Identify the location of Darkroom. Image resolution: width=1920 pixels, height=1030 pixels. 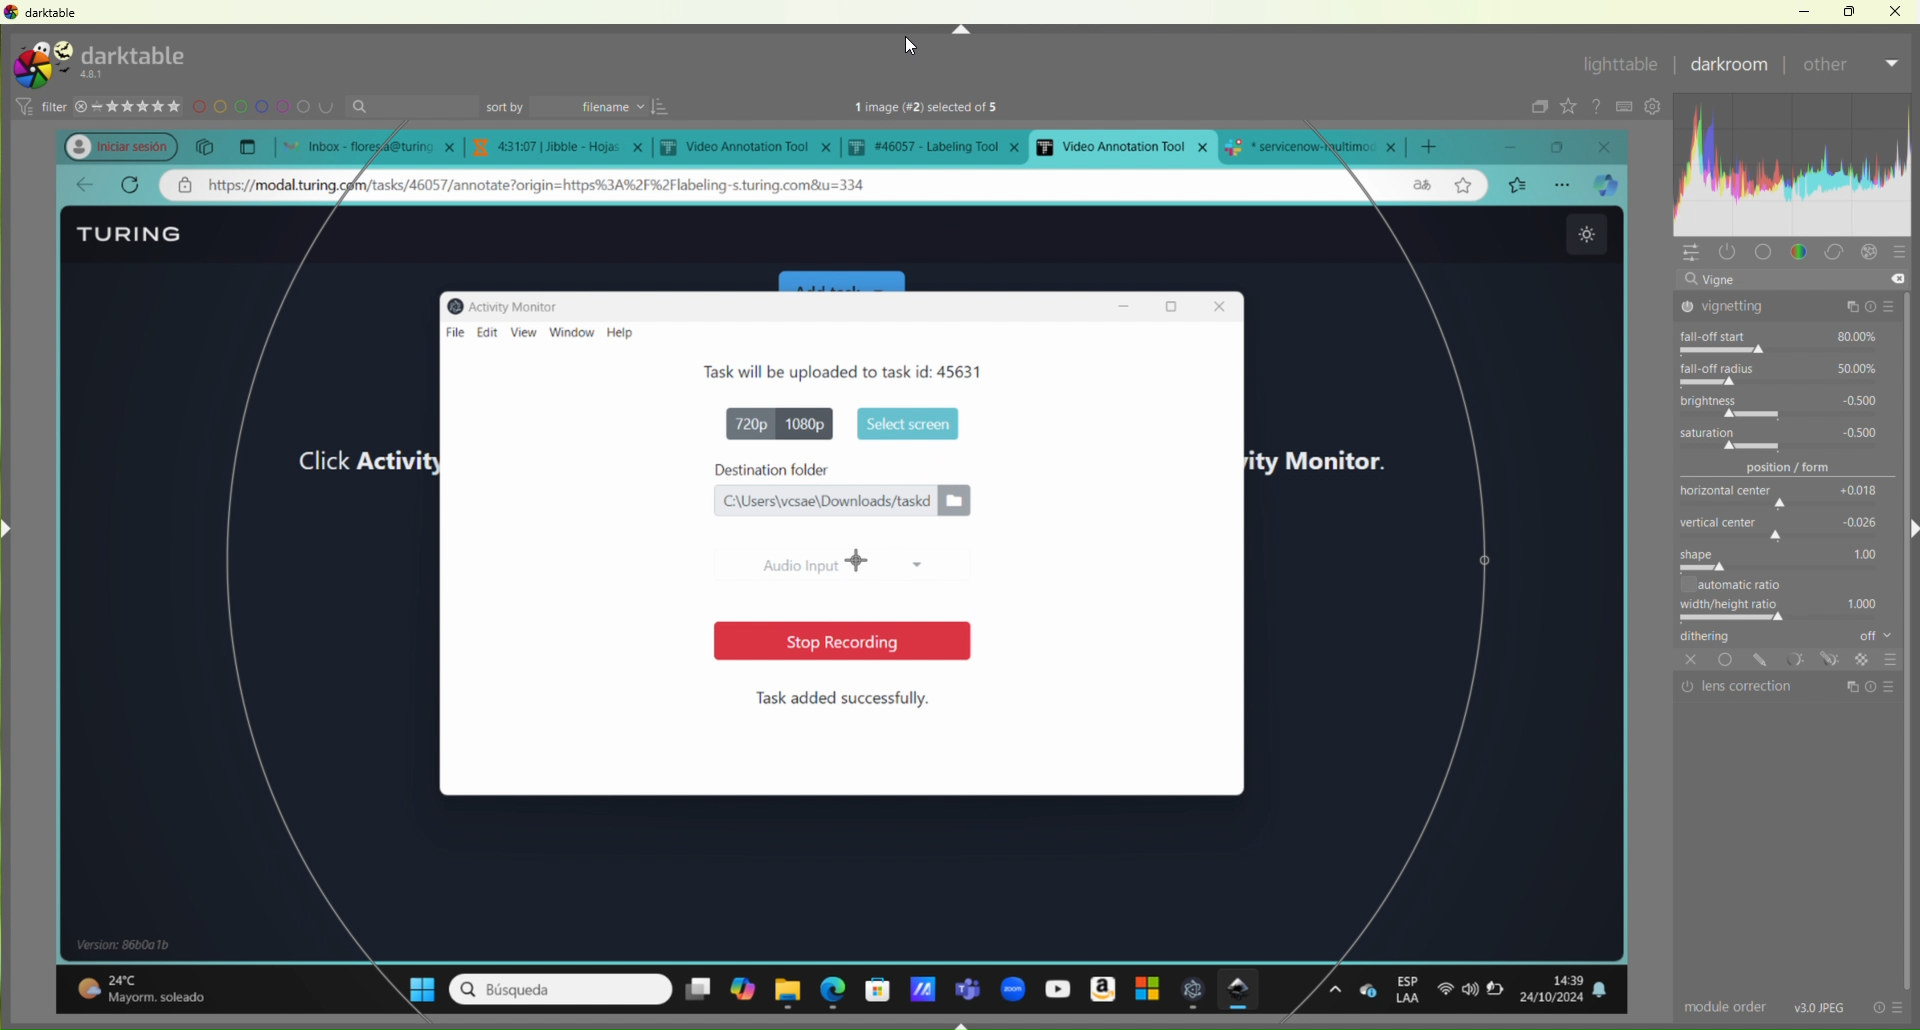
(1726, 65).